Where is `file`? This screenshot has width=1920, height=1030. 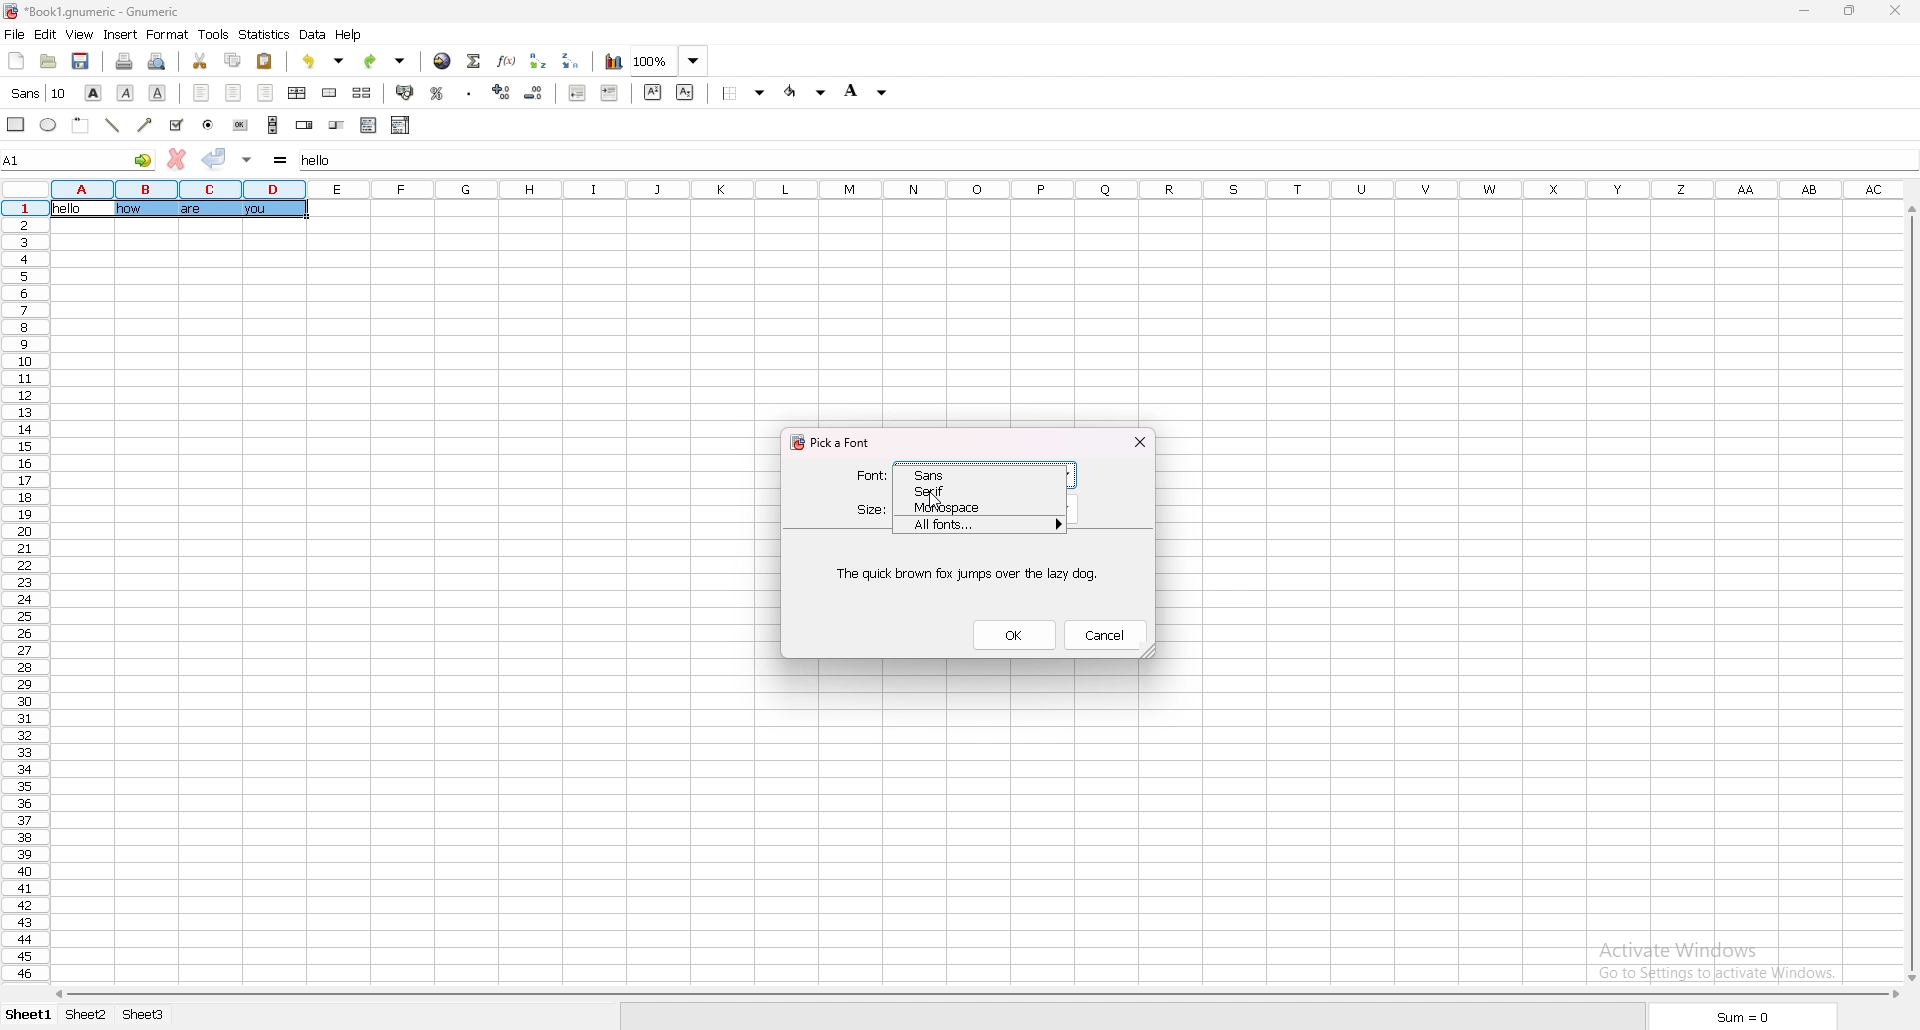 file is located at coordinates (15, 34).